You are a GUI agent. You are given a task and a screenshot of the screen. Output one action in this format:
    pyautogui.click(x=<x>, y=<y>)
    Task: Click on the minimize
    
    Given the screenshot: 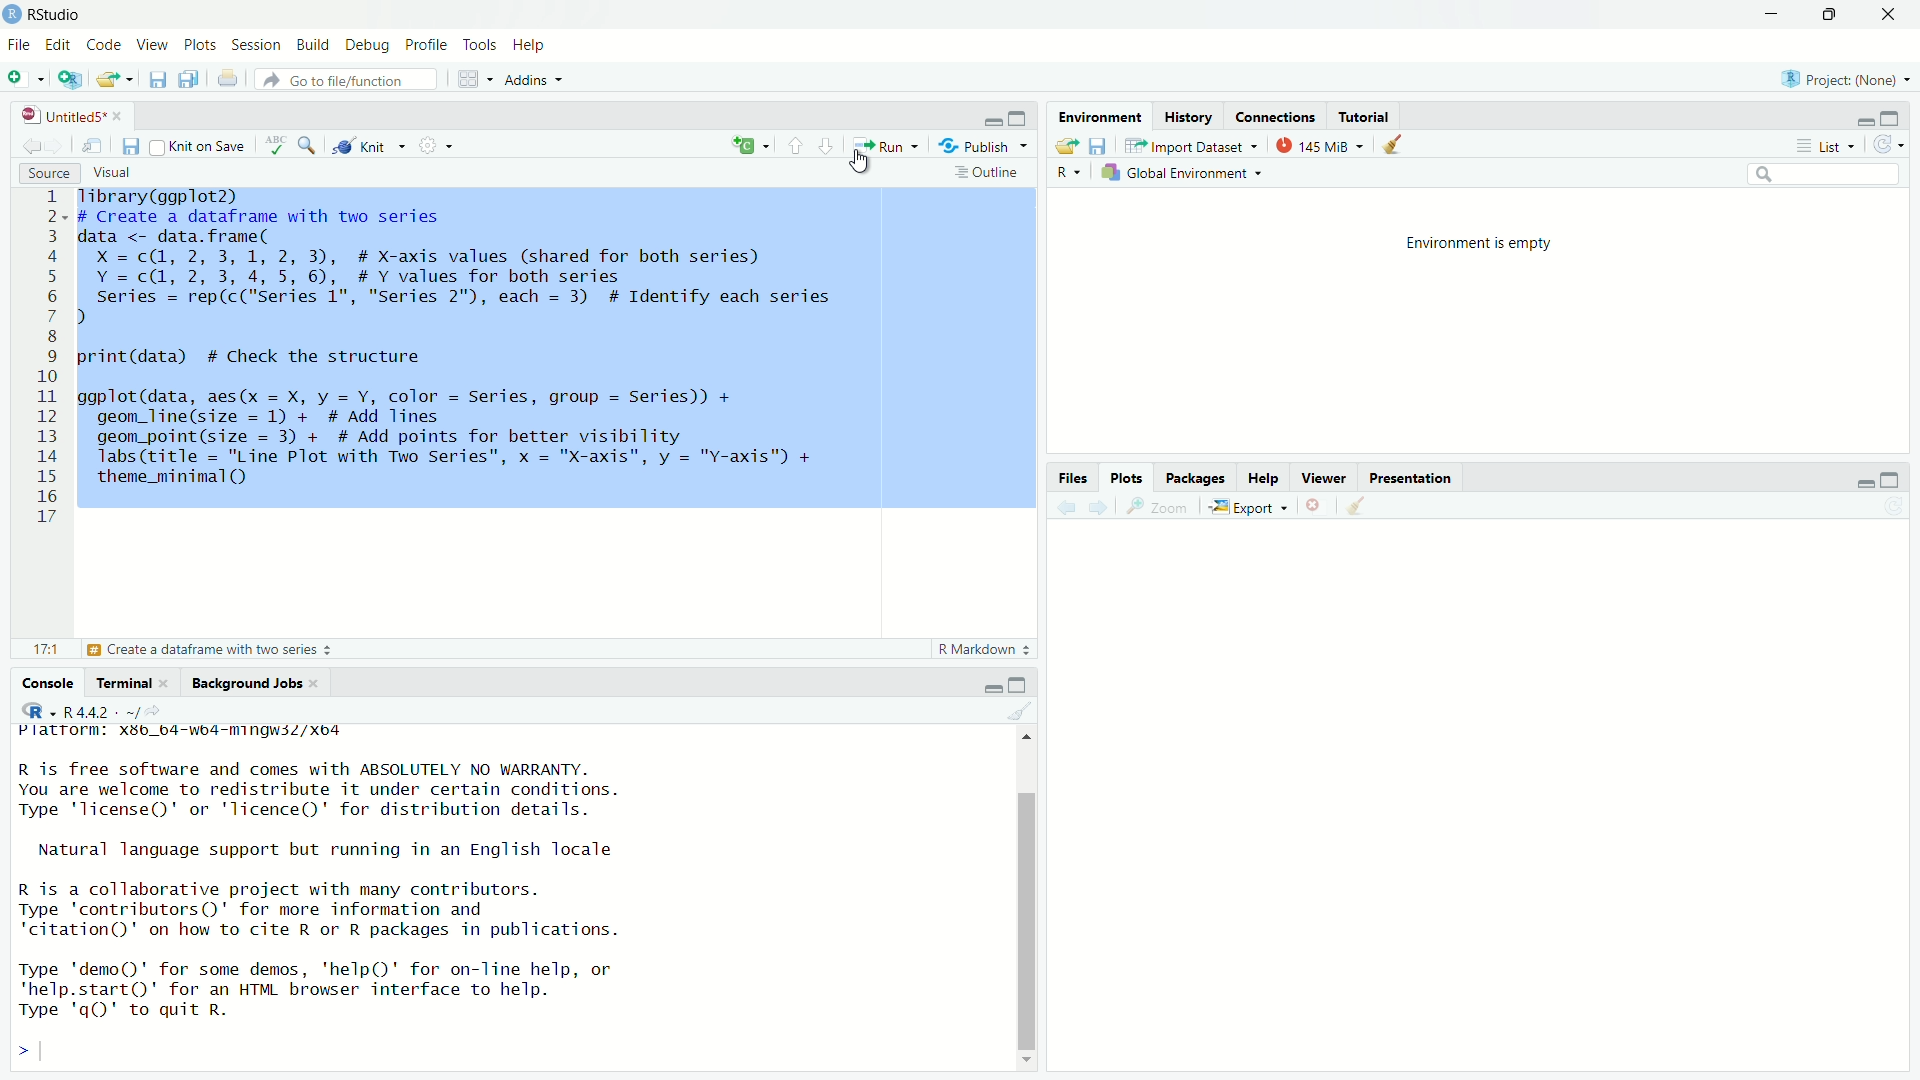 What is the action you would take?
    pyautogui.click(x=1770, y=14)
    